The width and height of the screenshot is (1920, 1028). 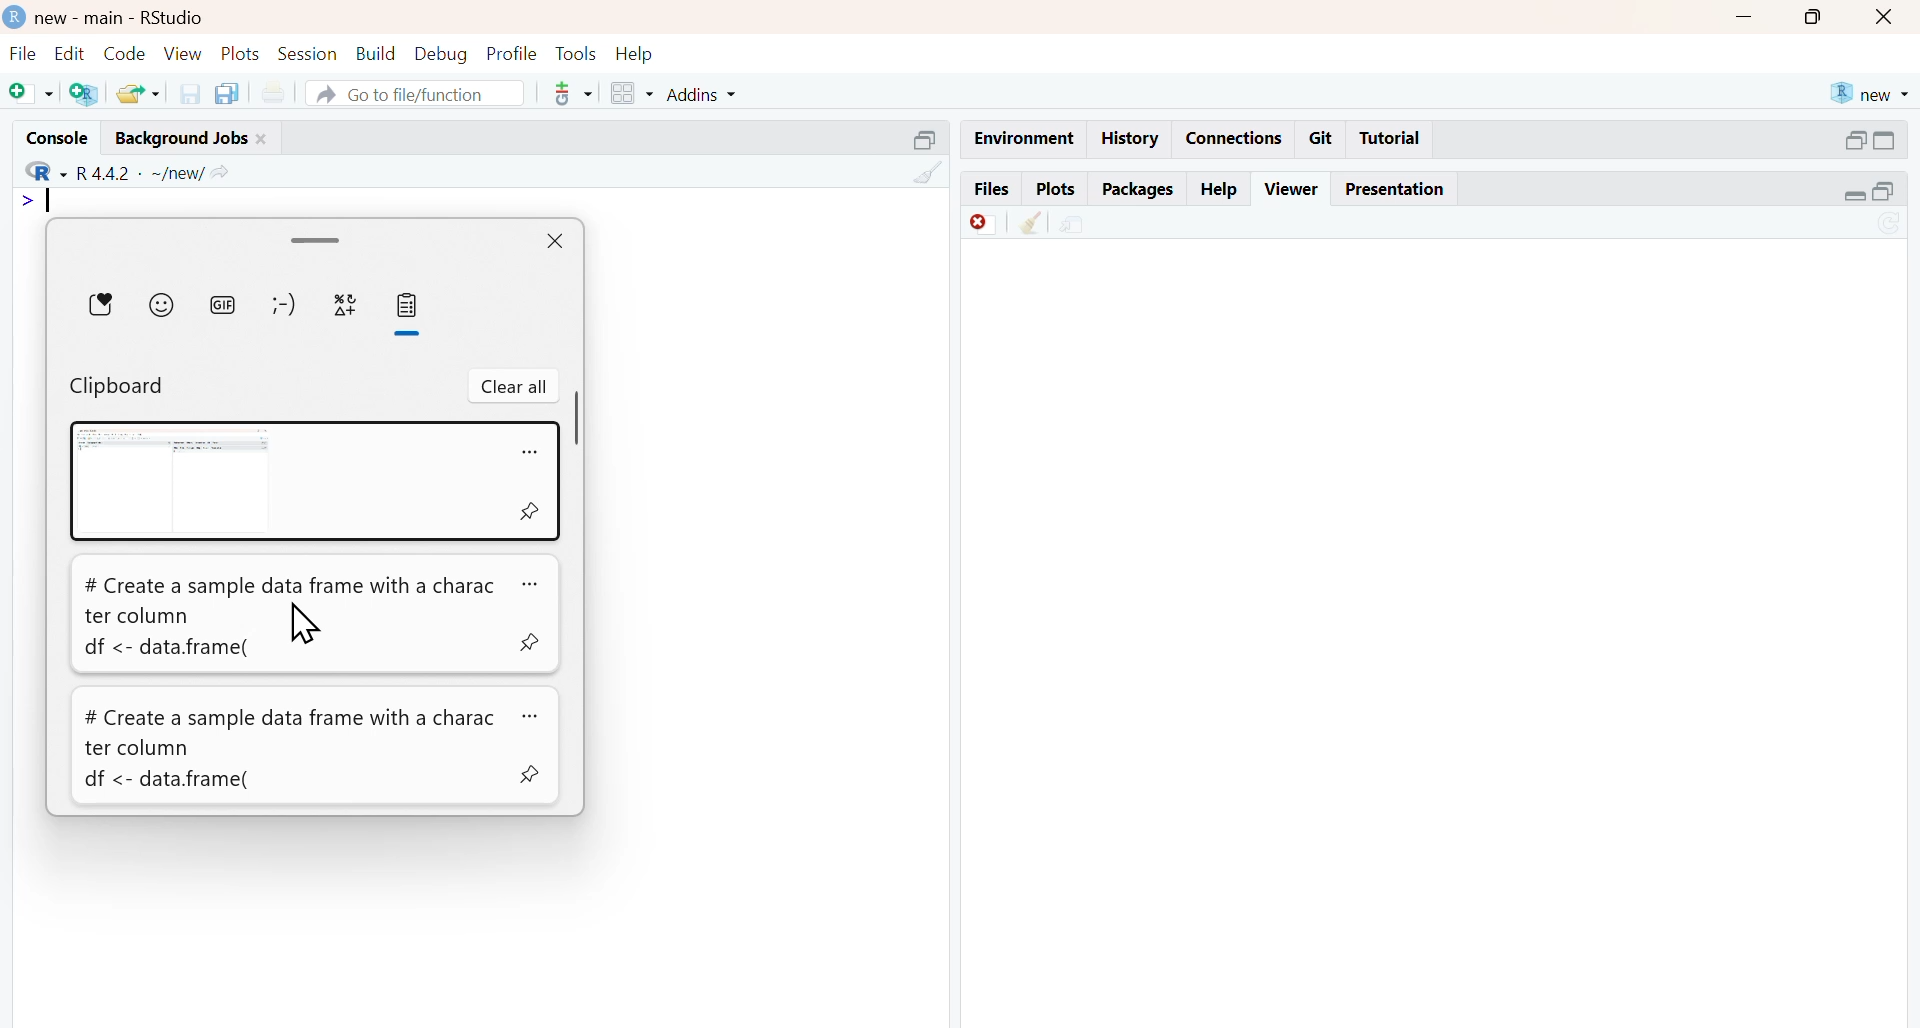 What do you see at coordinates (226, 94) in the screenshot?
I see `copy` at bounding box center [226, 94].